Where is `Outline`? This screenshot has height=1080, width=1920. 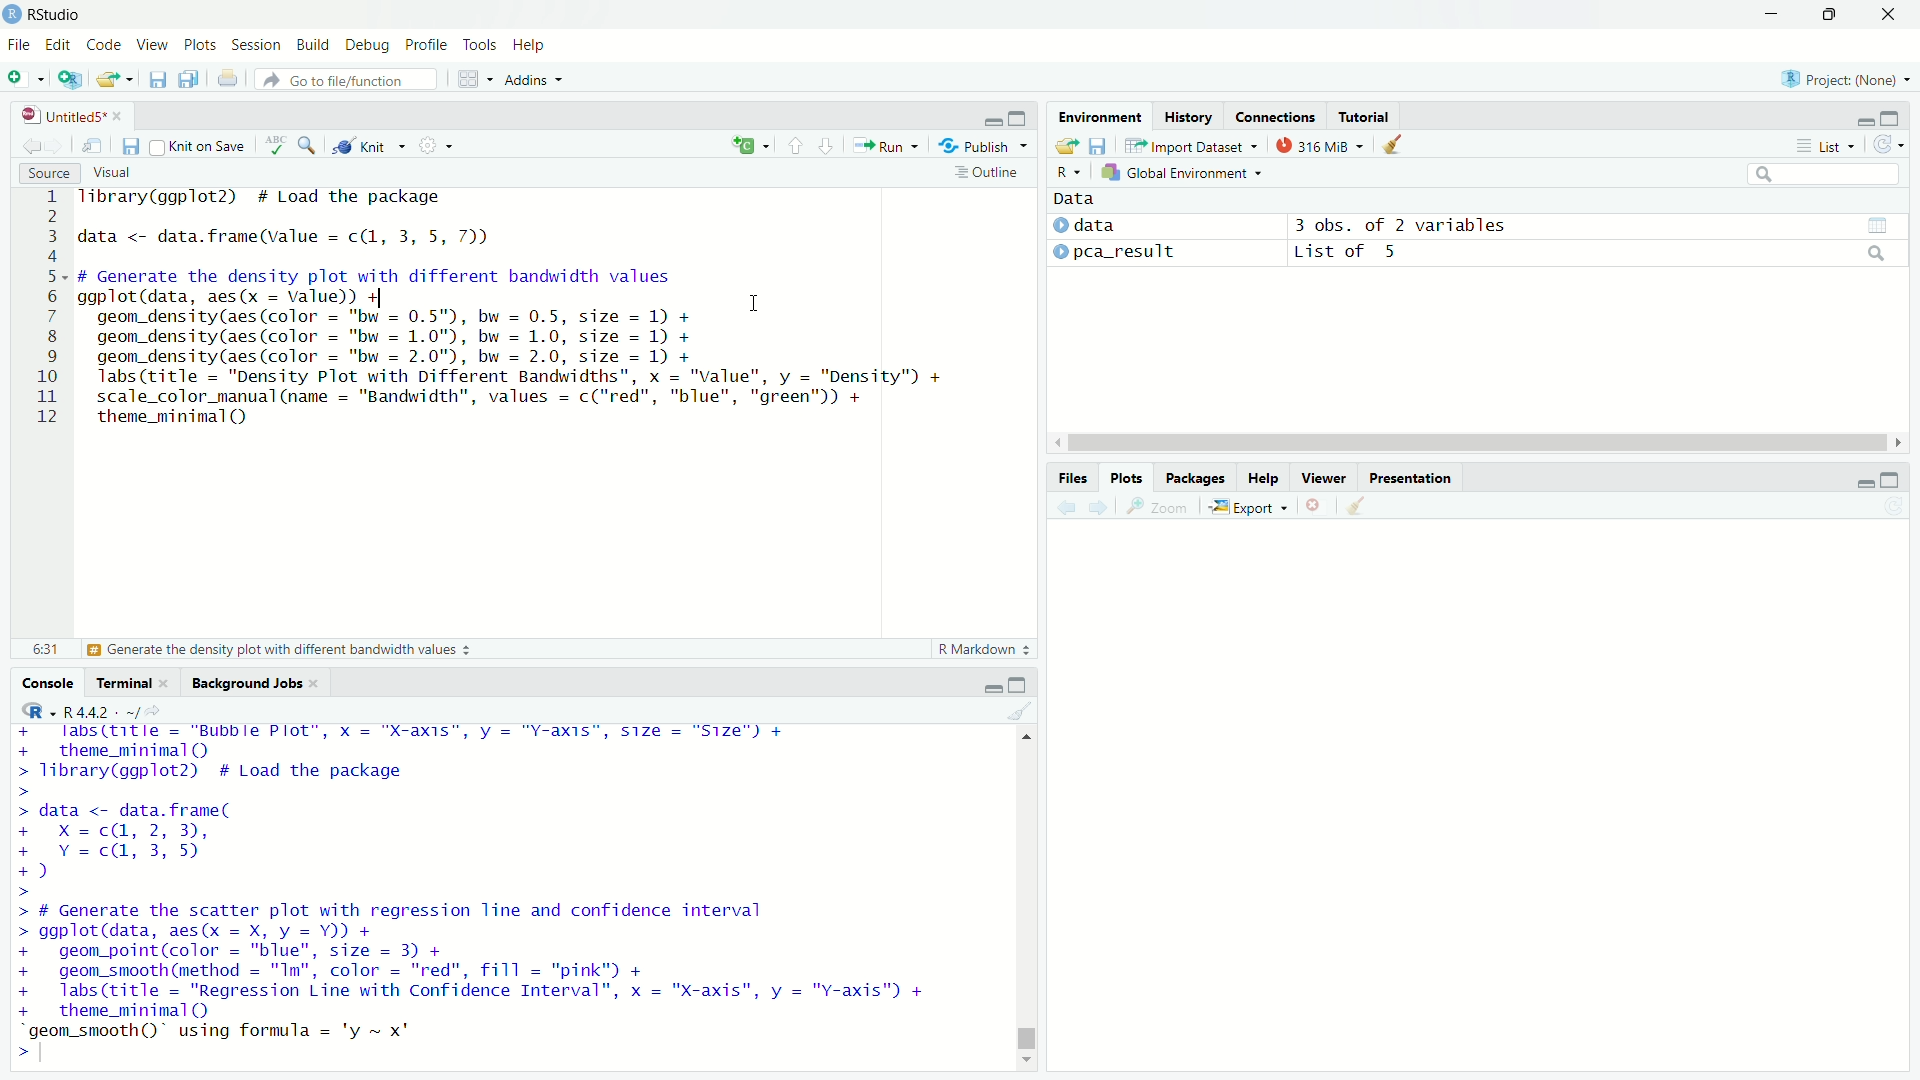
Outline is located at coordinates (991, 172).